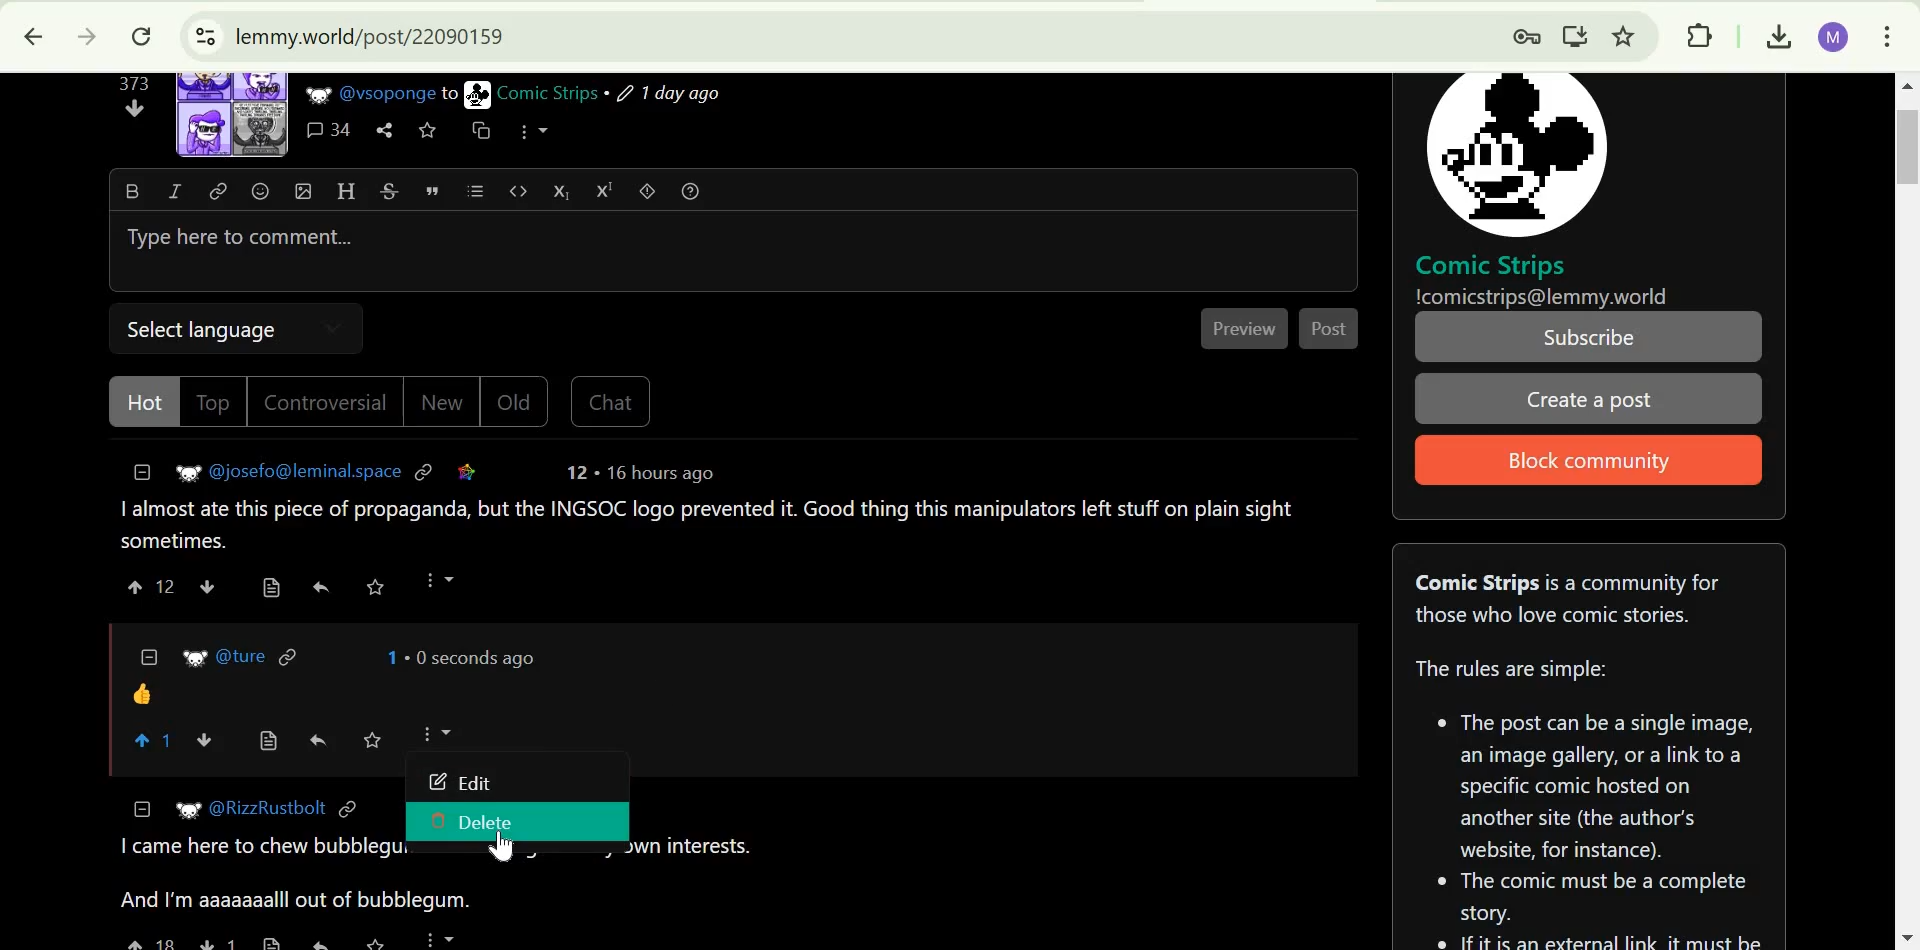 The image size is (1920, 950). I want to click on italic, so click(174, 190).